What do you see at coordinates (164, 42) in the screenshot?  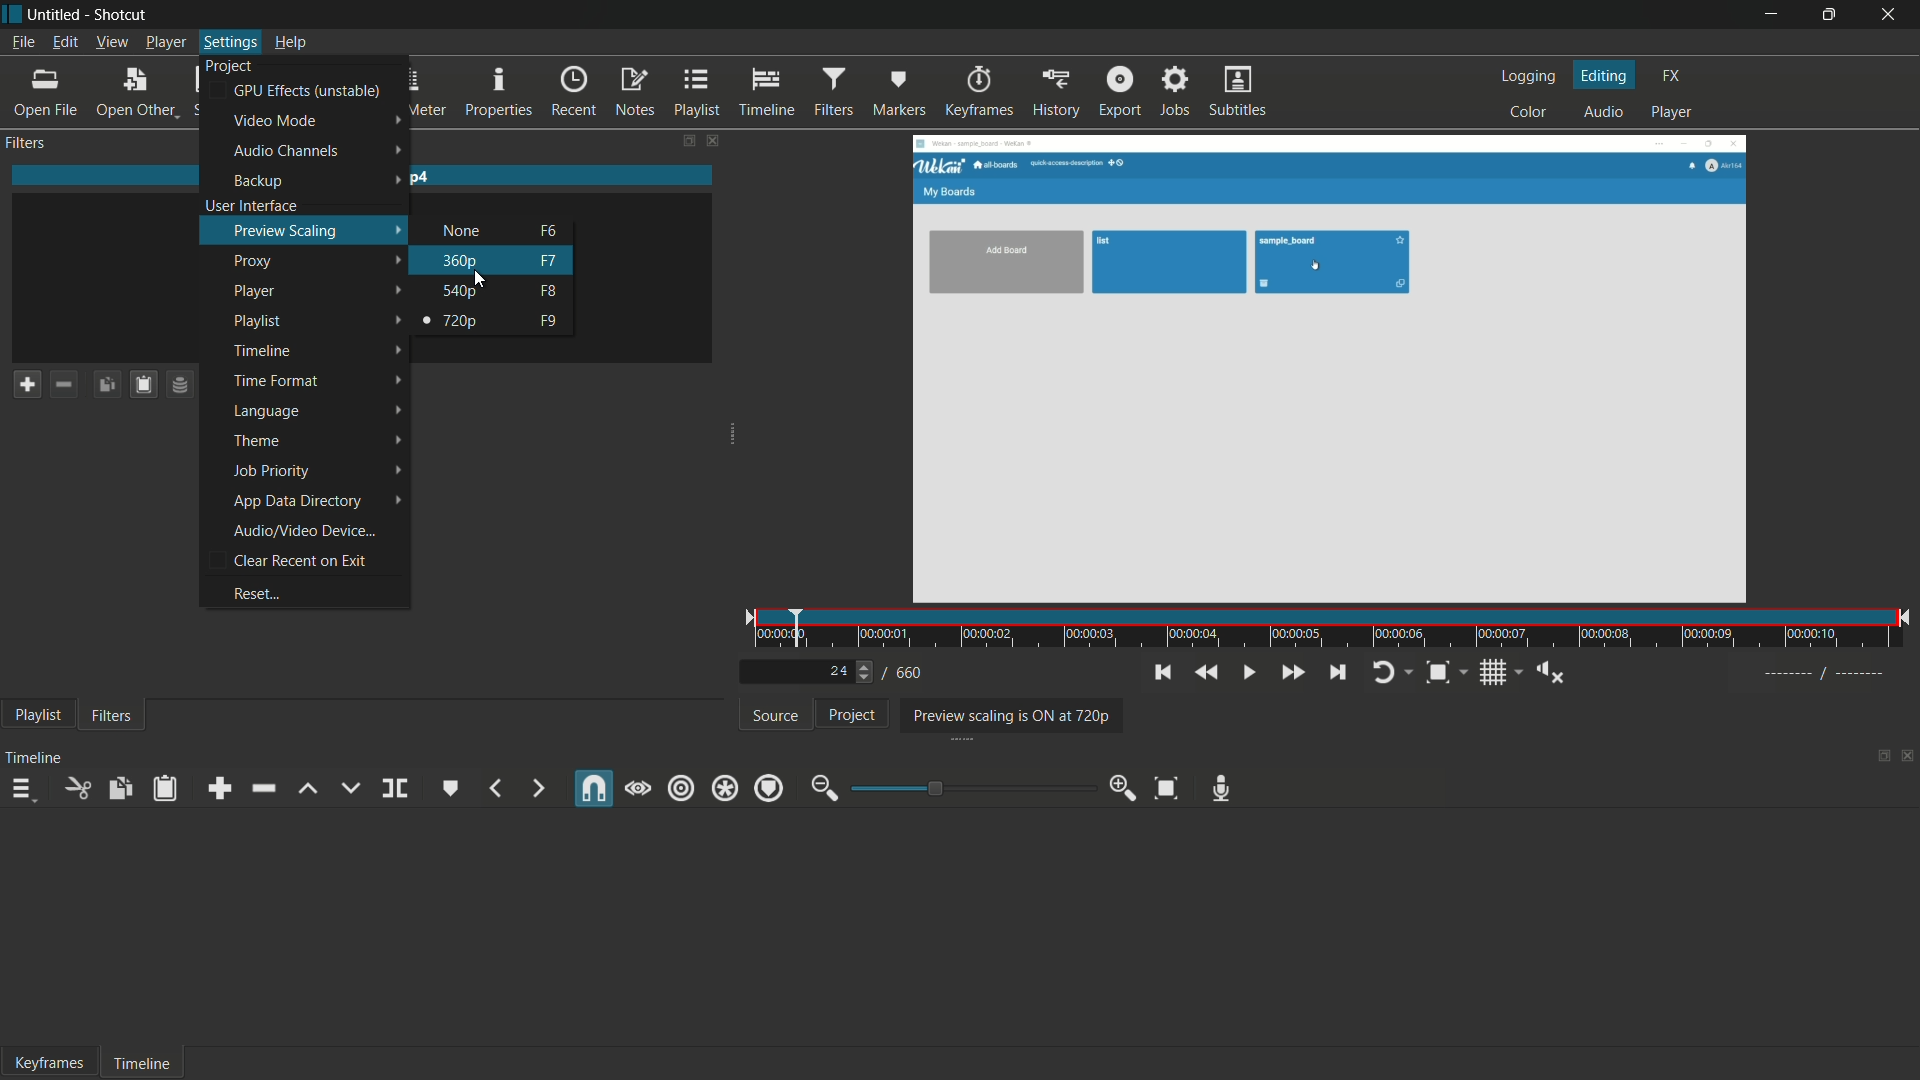 I see `player menu` at bounding box center [164, 42].